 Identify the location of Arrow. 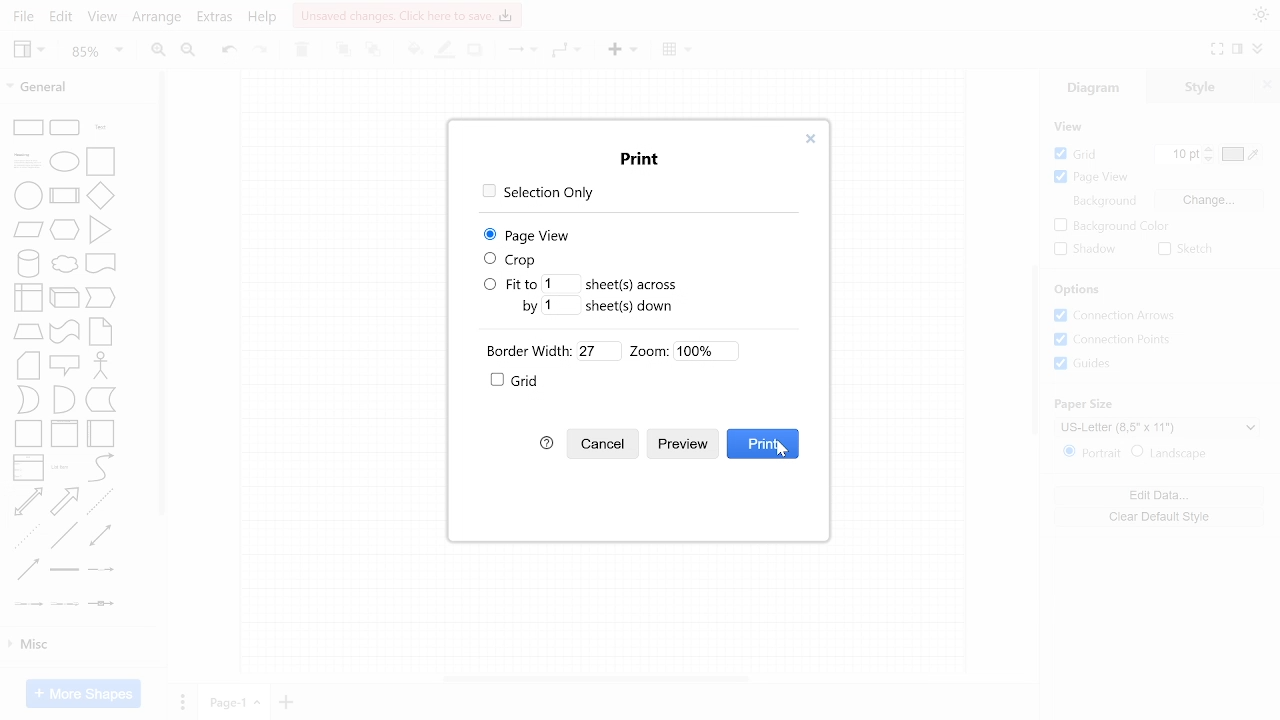
(64, 502).